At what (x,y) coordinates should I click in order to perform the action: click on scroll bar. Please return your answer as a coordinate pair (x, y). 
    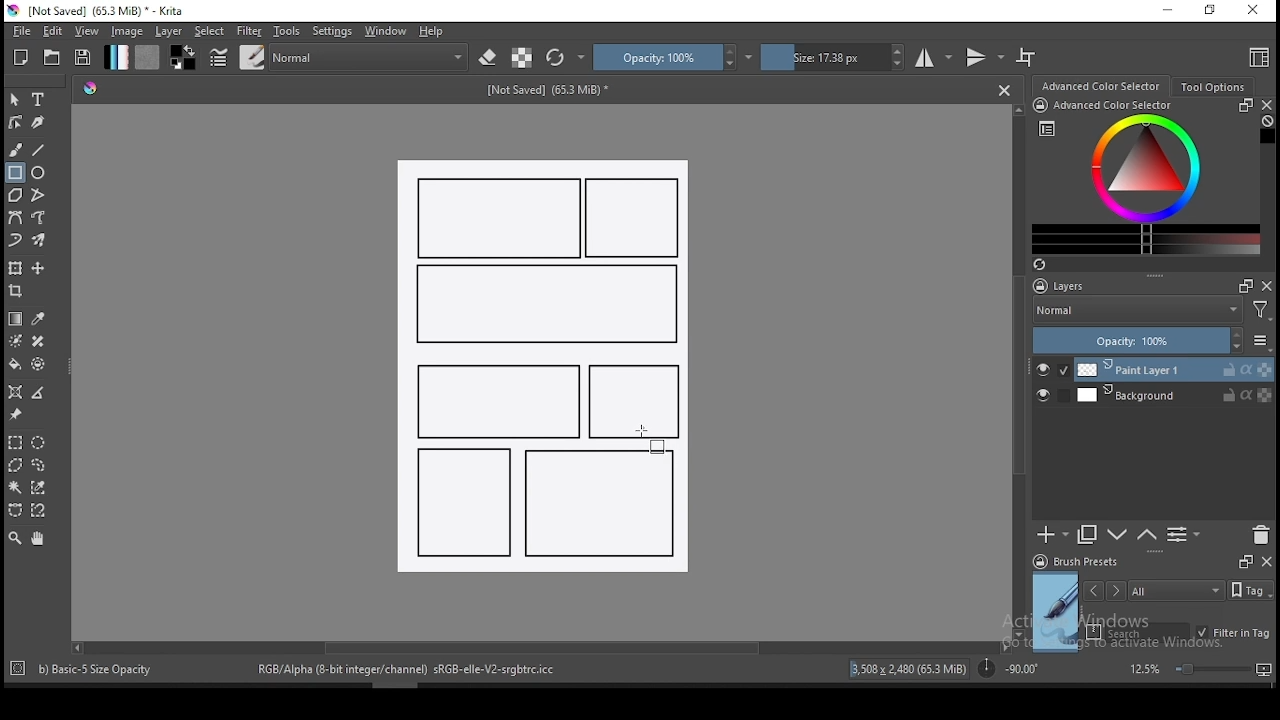
    Looking at the image, I should click on (1020, 370).